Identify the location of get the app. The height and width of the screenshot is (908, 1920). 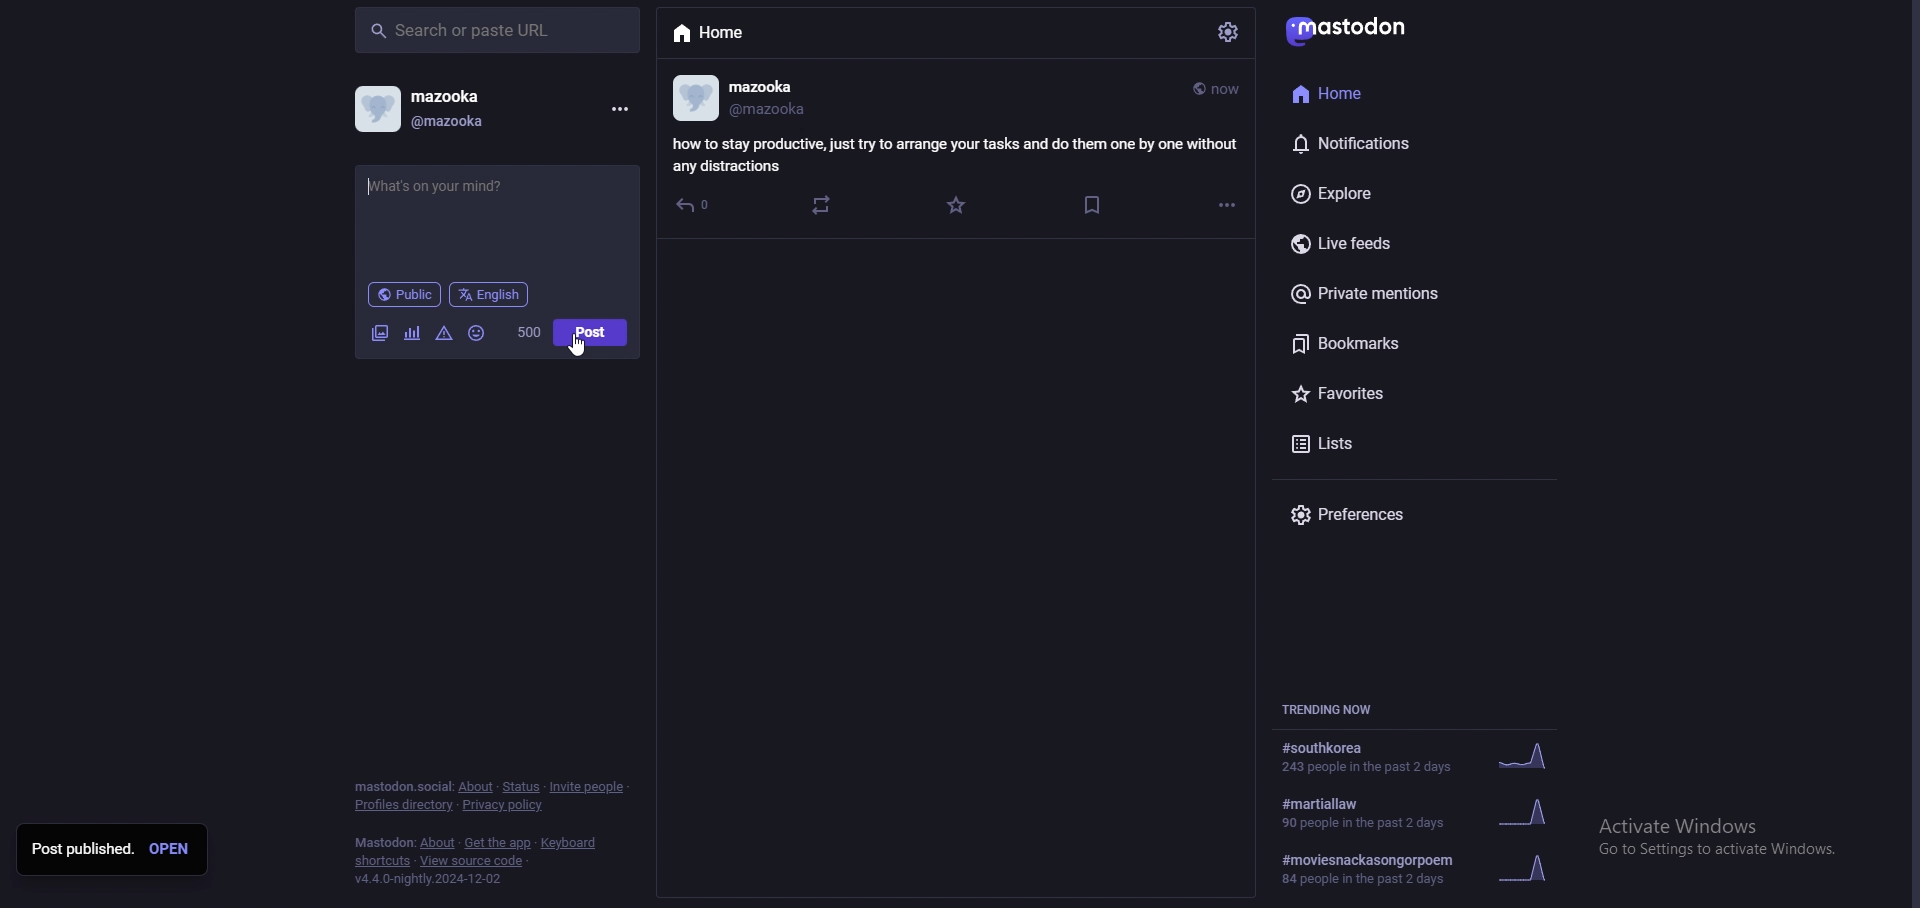
(1521, 2698).